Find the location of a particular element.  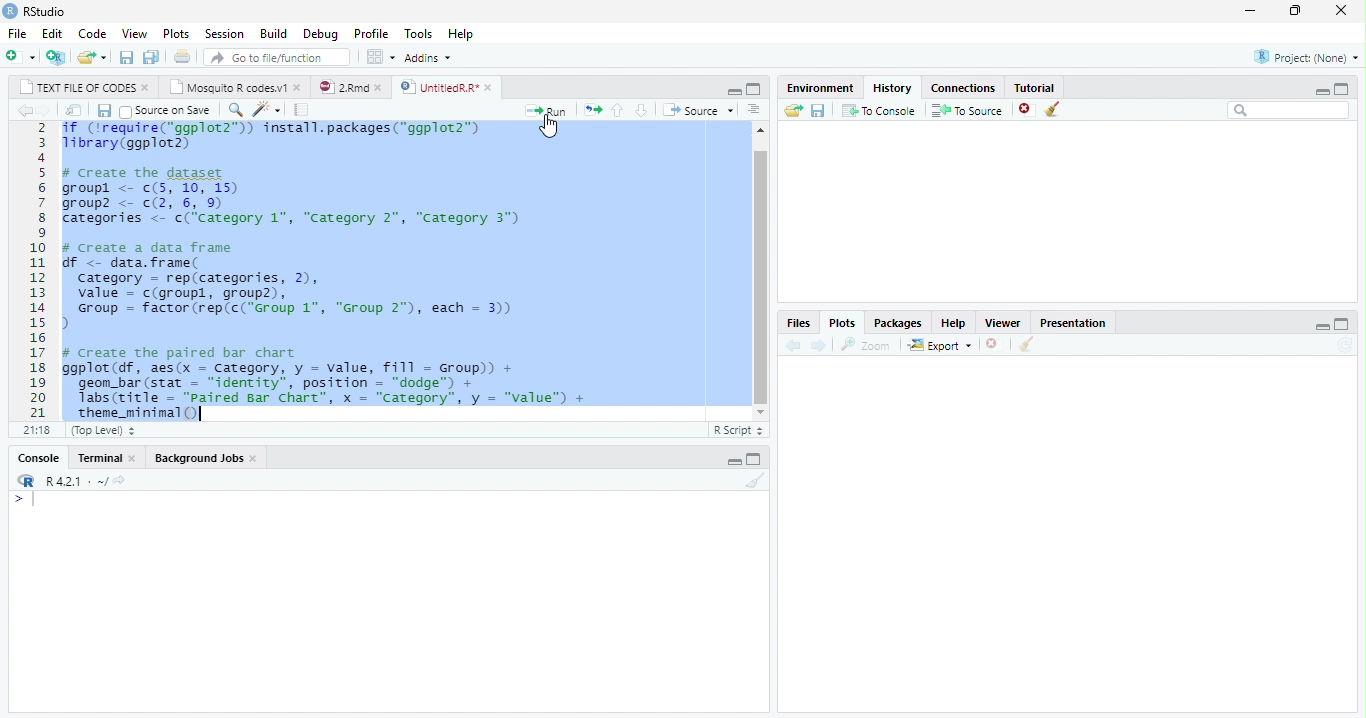

addins is located at coordinates (431, 57).